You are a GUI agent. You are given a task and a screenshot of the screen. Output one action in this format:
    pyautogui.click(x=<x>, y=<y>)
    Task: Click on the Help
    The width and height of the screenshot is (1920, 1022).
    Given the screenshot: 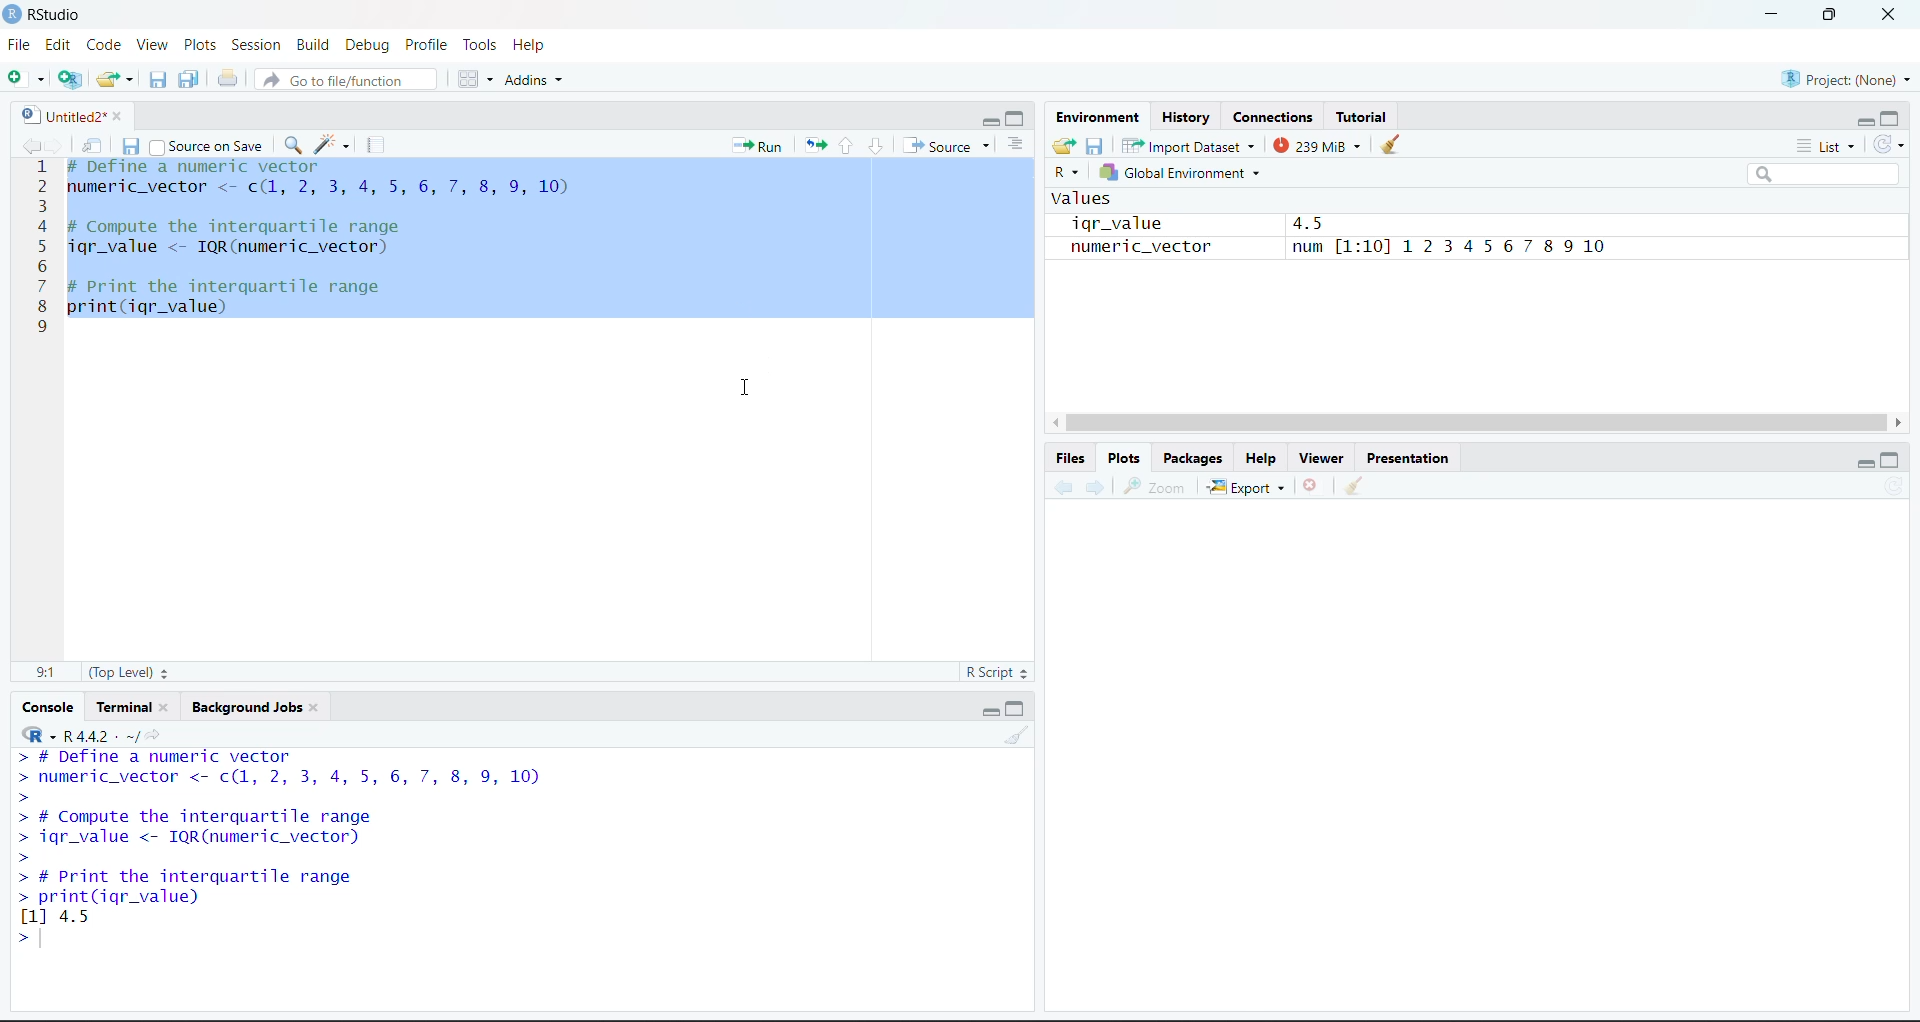 What is the action you would take?
    pyautogui.click(x=1263, y=458)
    